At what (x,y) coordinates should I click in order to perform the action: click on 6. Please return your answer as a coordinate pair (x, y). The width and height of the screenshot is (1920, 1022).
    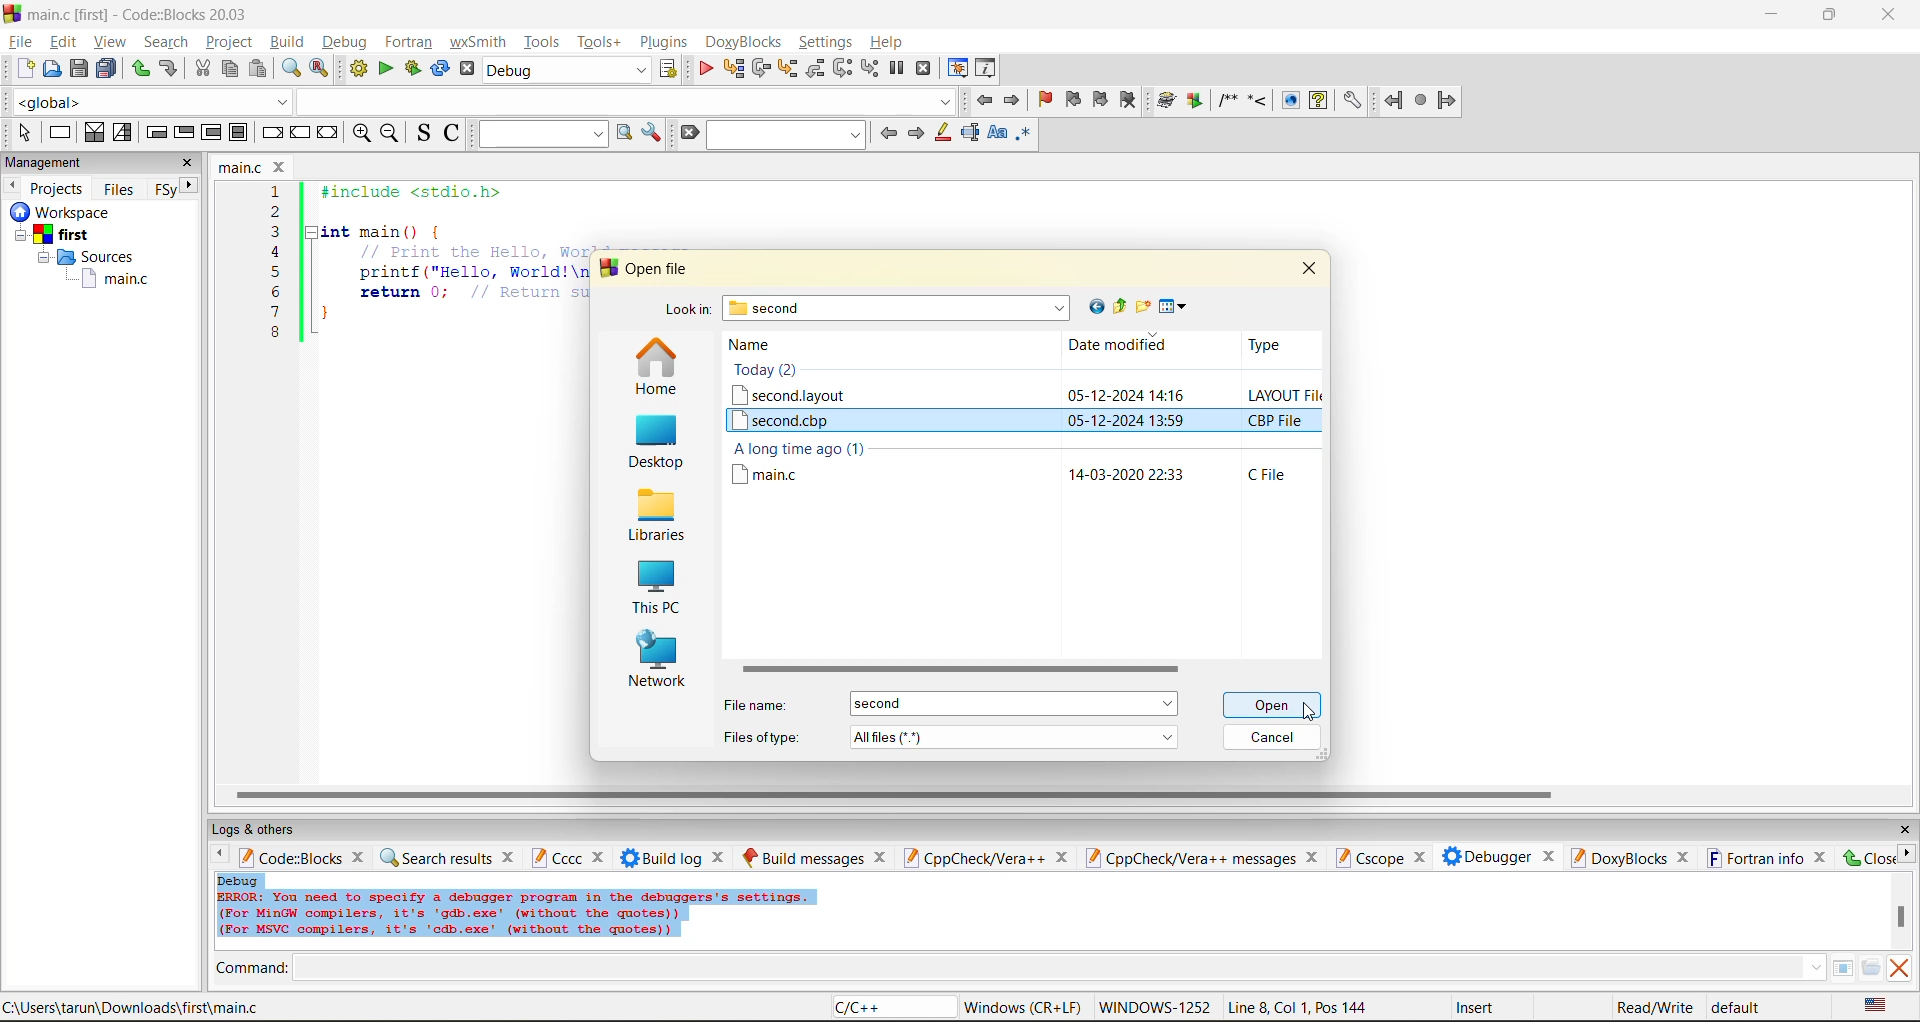
    Looking at the image, I should click on (275, 291).